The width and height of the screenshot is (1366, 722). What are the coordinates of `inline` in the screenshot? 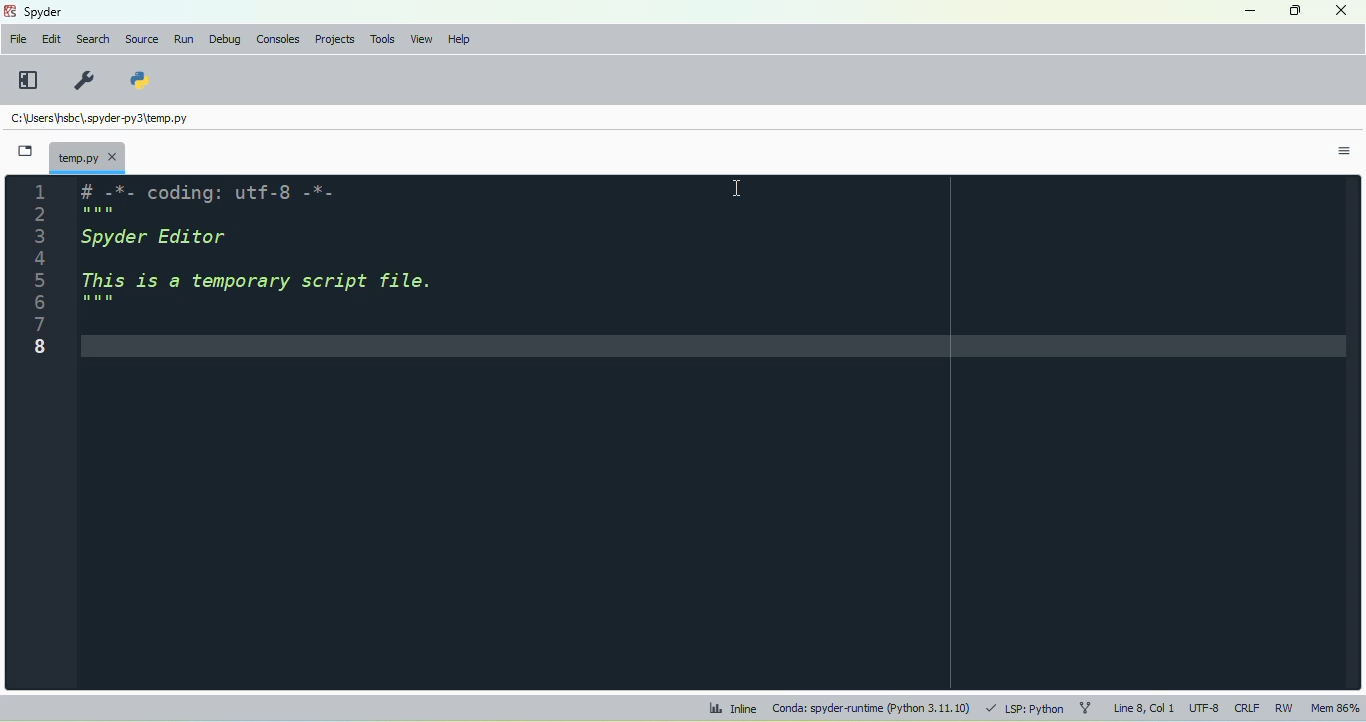 It's located at (733, 708).